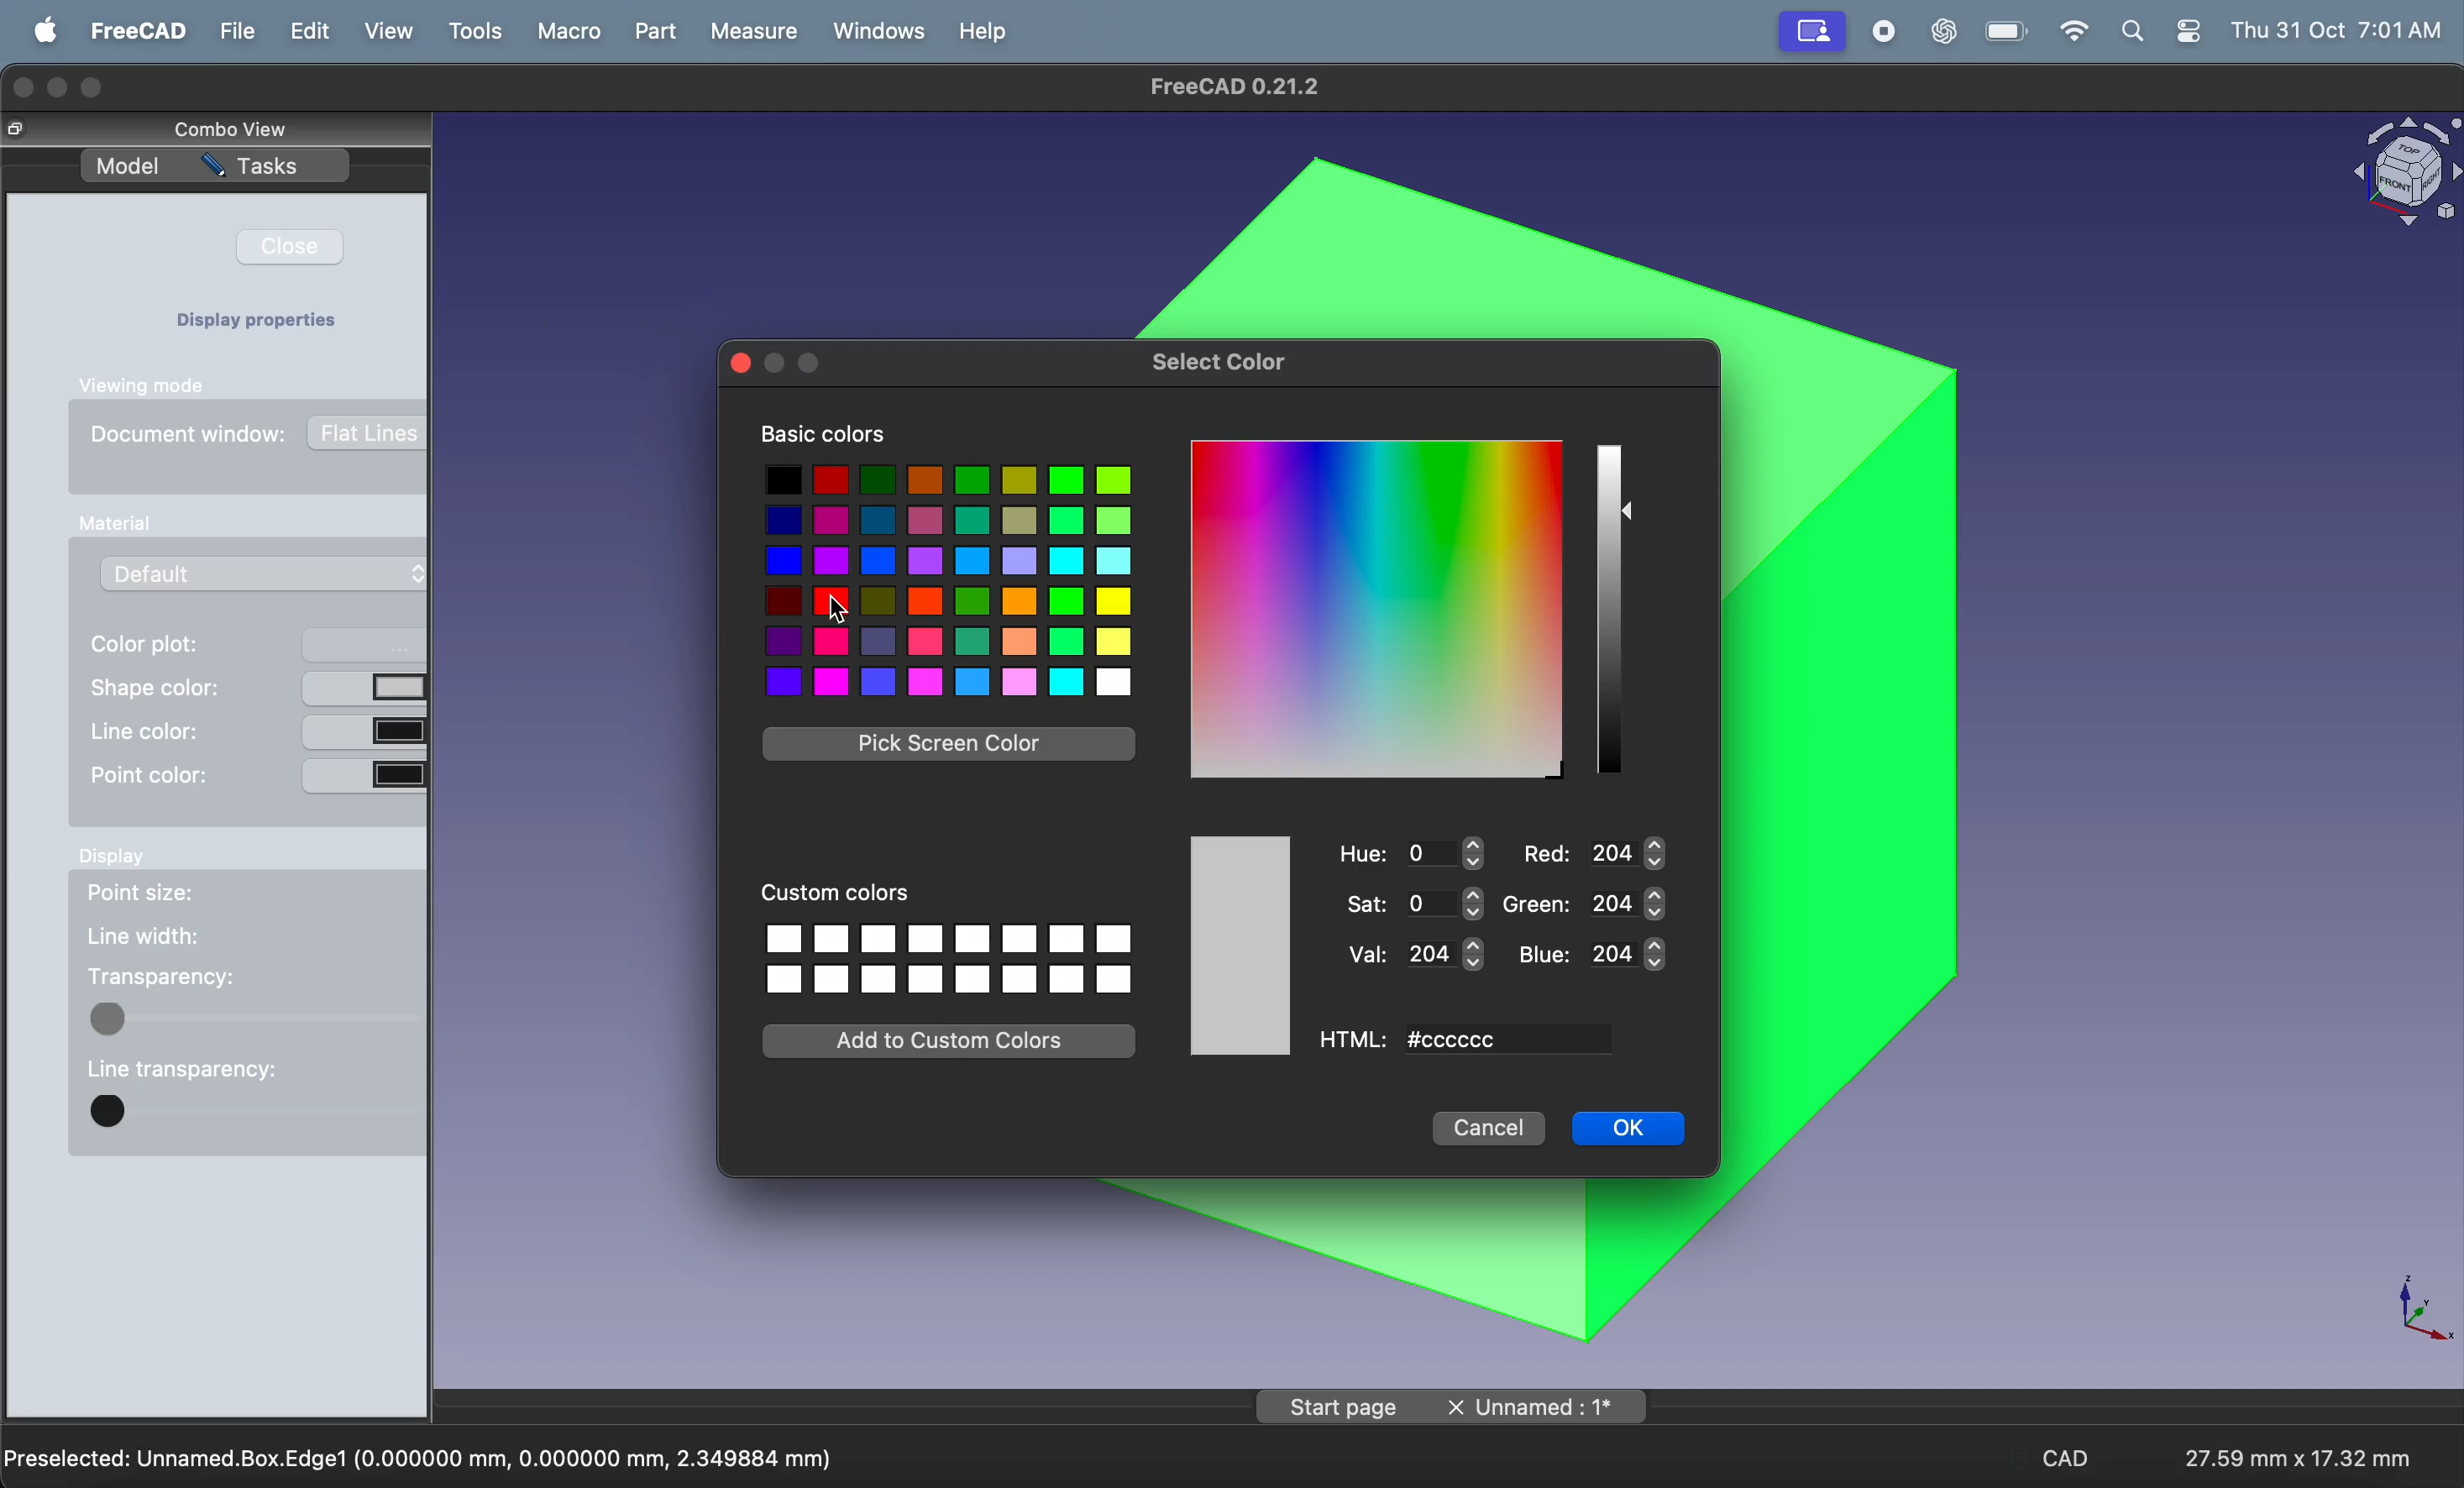 This screenshot has width=2464, height=1488. What do you see at coordinates (116, 862) in the screenshot?
I see `display` at bounding box center [116, 862].